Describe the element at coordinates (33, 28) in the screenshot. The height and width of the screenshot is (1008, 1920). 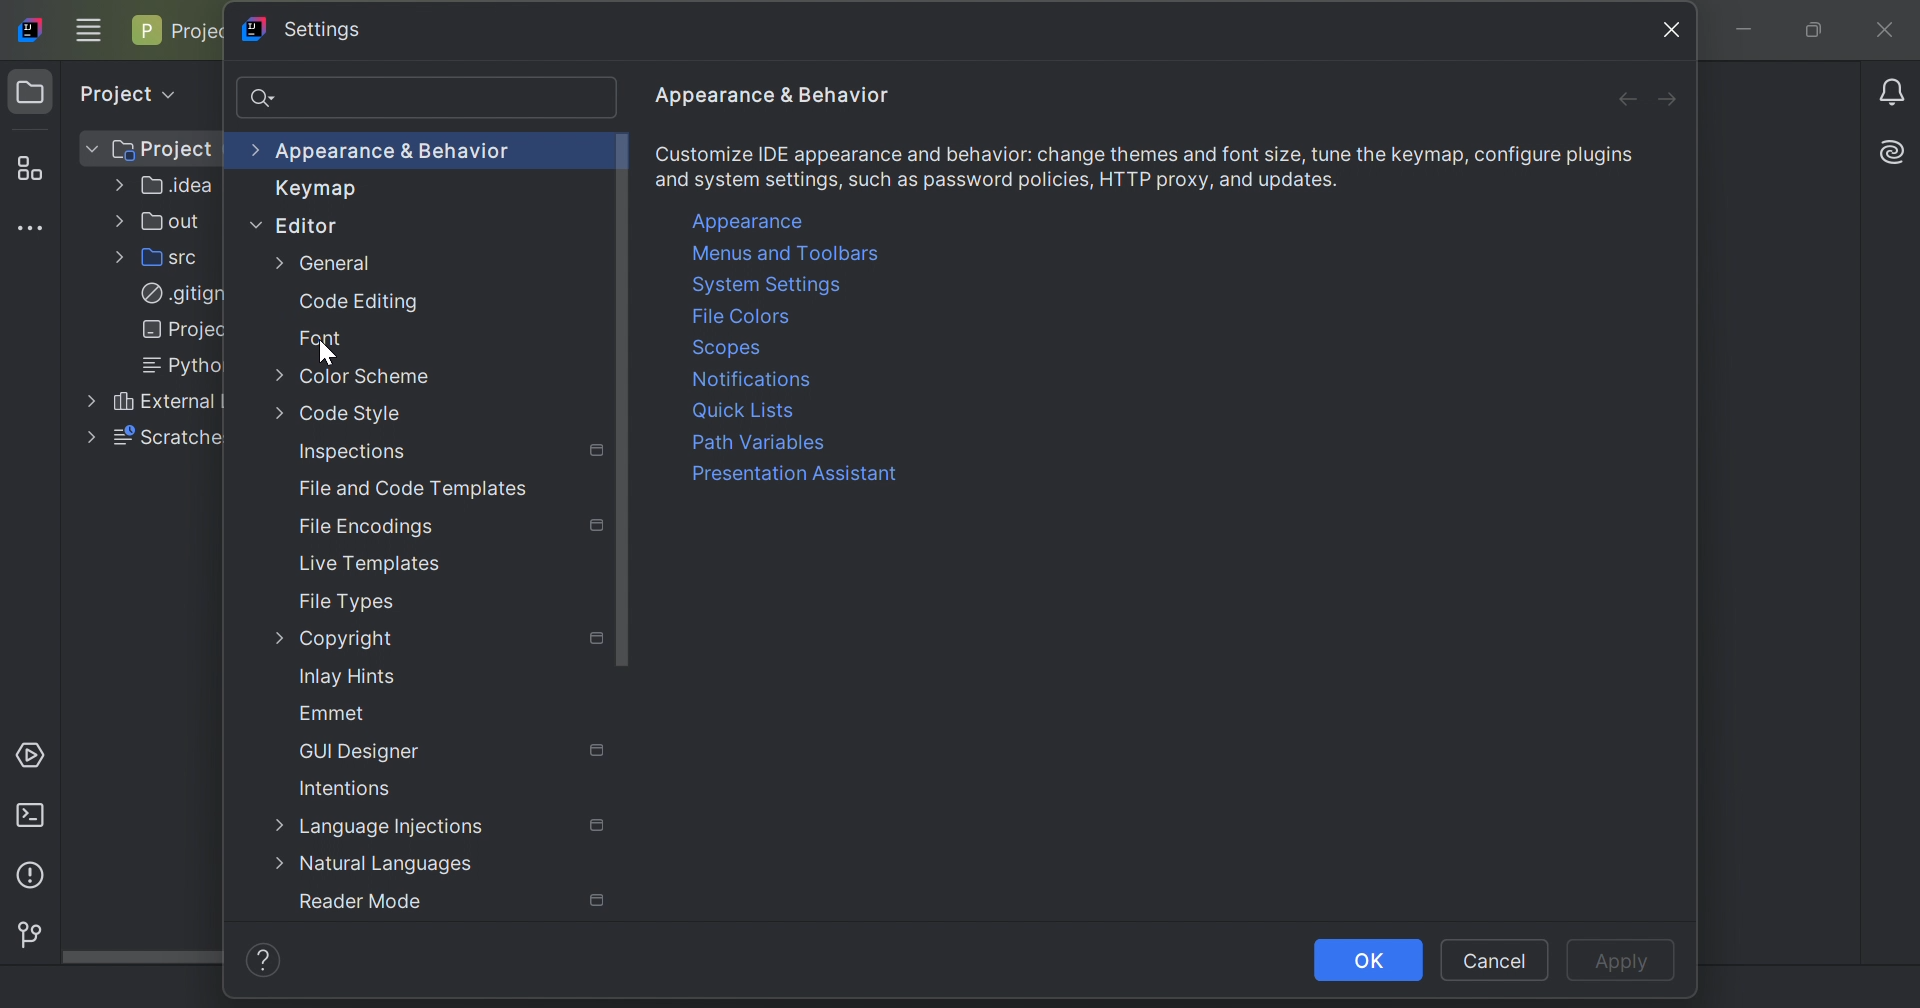
I see `IntelliJ IDEA icon` at that location.